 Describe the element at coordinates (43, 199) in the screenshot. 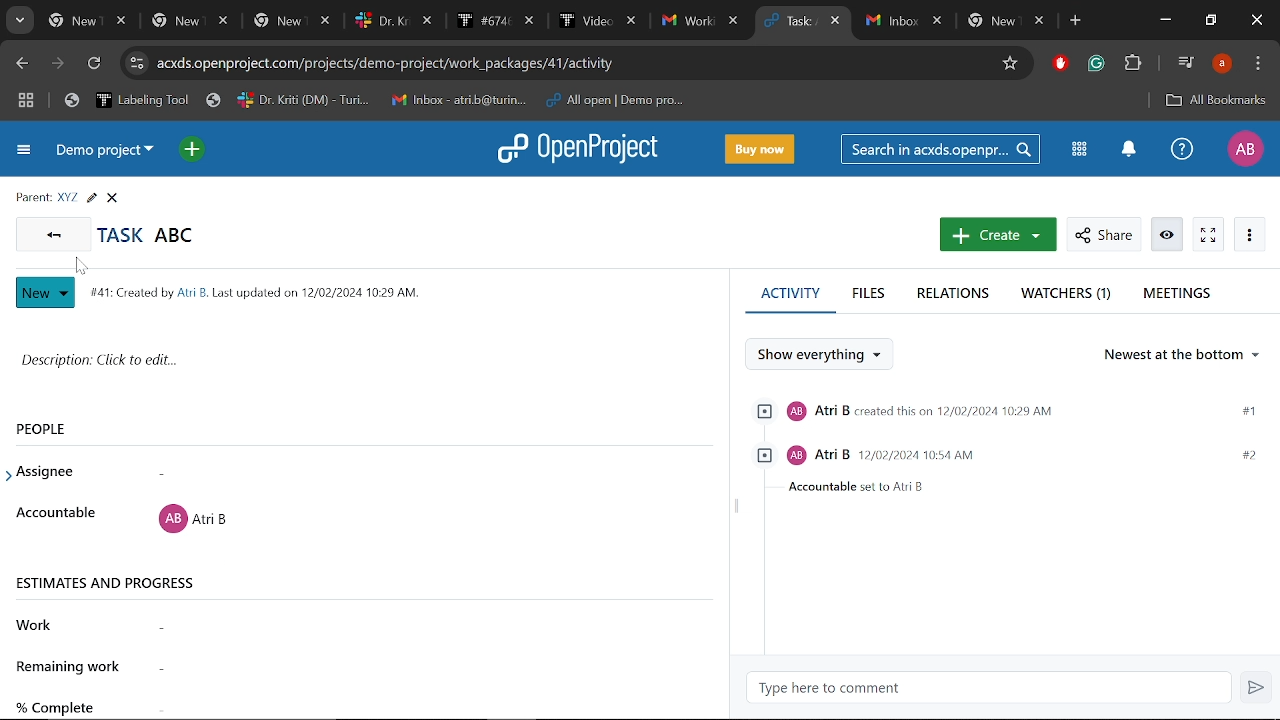

I see `Parent info` at that location.